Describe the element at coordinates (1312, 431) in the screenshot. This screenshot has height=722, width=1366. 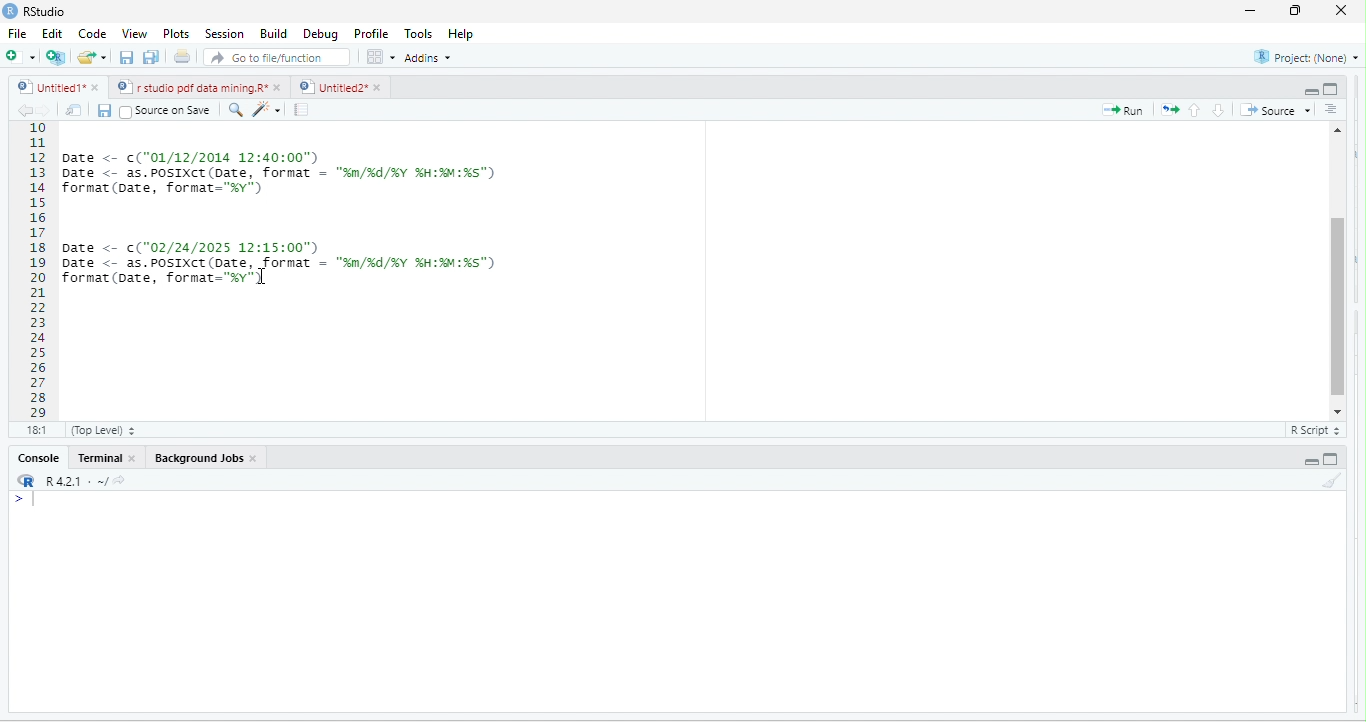
I see `R Script &` at that location.